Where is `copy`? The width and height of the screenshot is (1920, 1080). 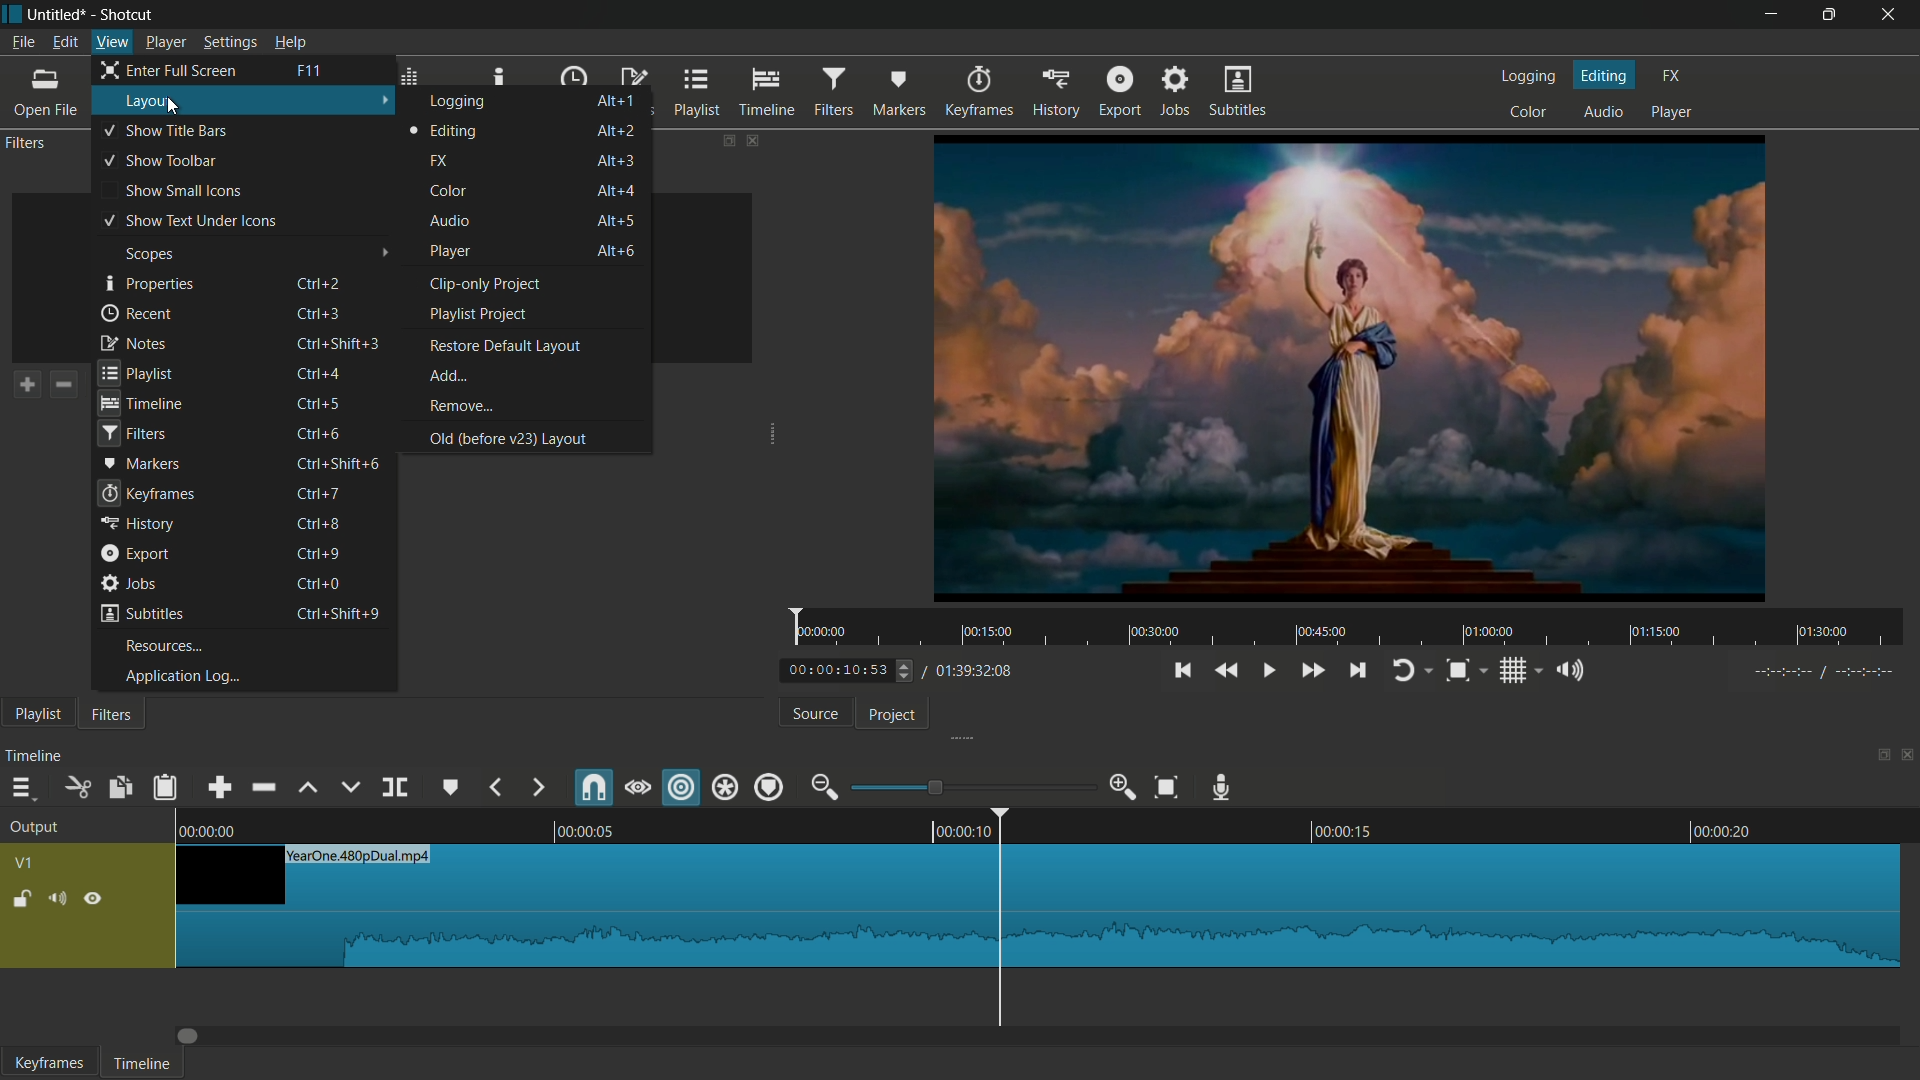
copy is located at coordinates (119, 789).